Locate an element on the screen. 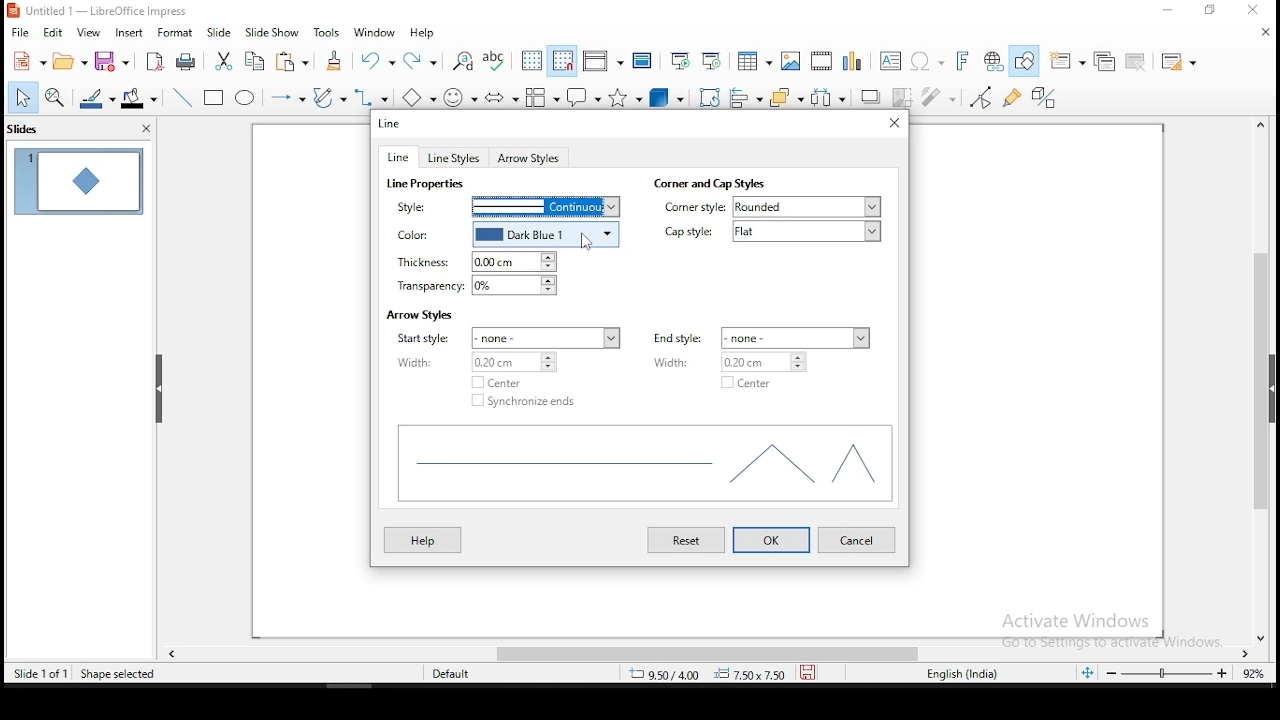  line is located at coordinates (400, 157).